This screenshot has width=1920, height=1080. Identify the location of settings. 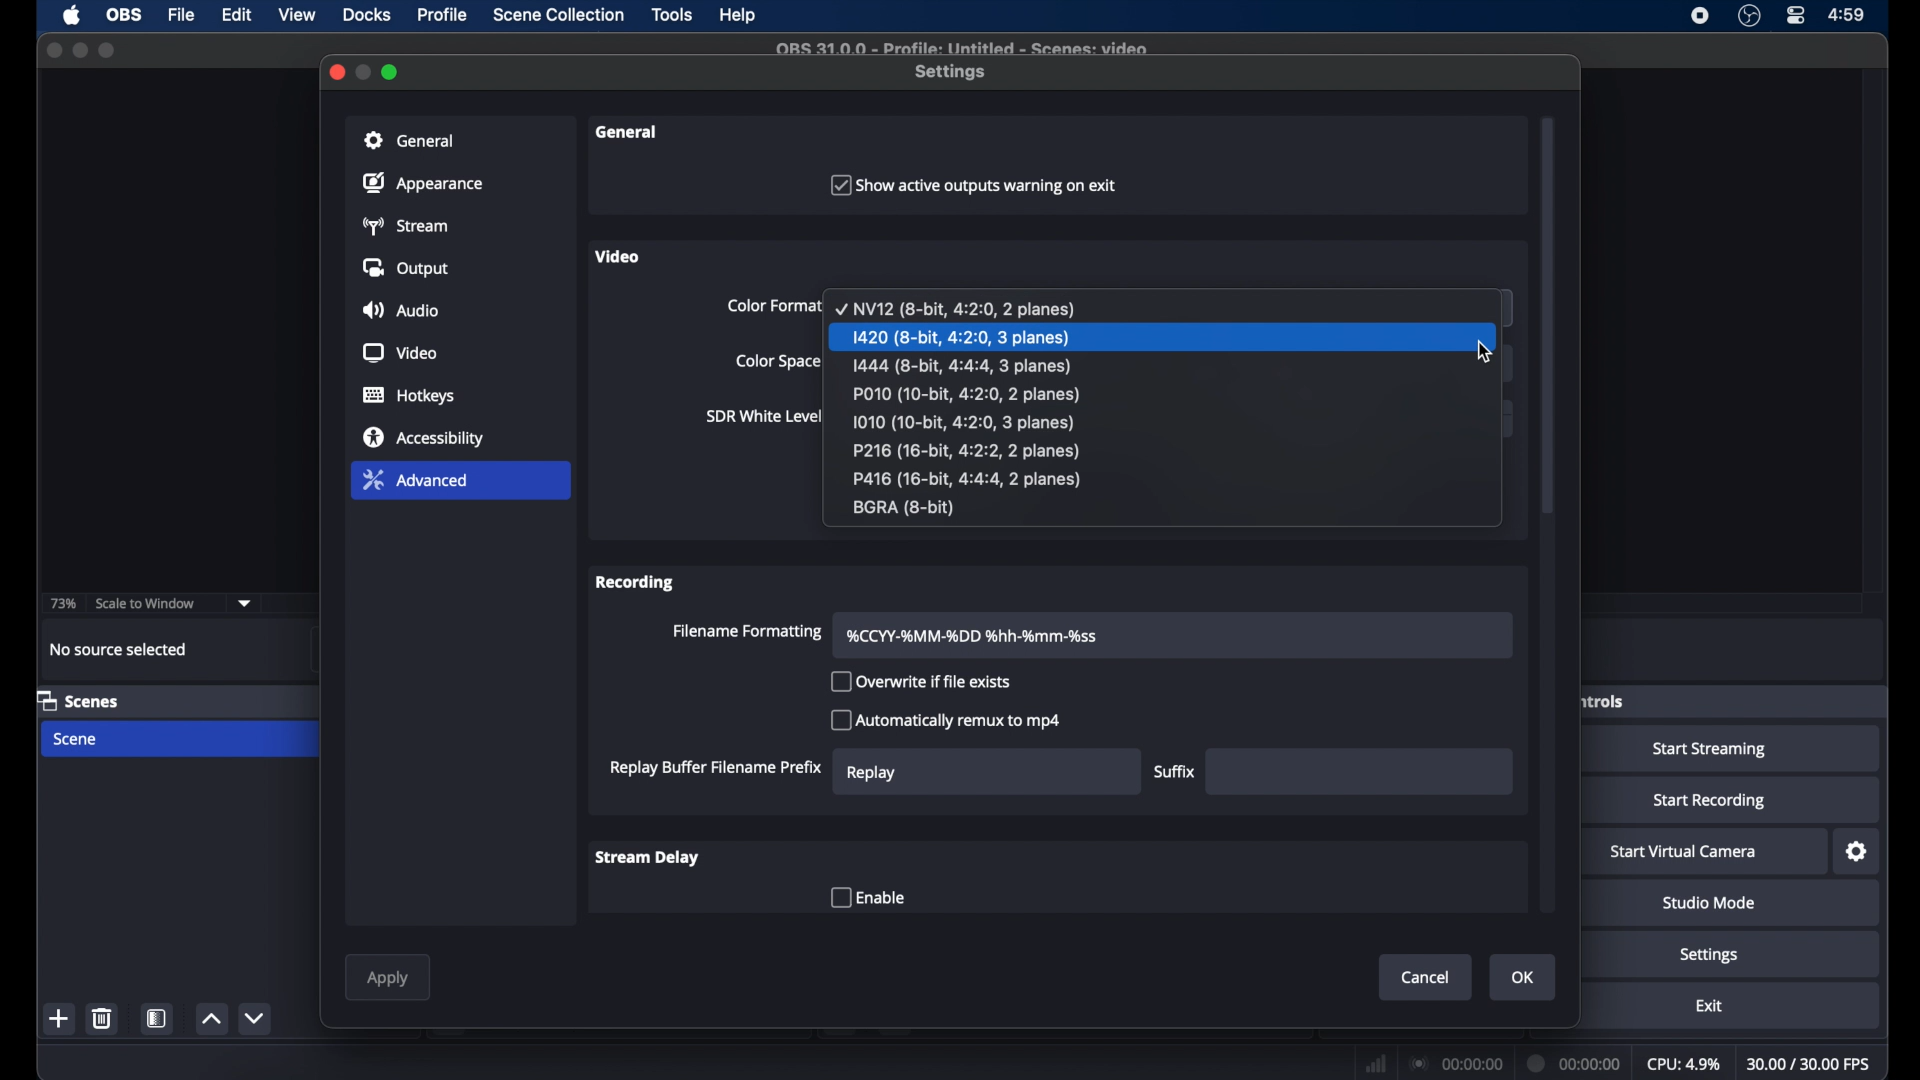
(1709, 955).